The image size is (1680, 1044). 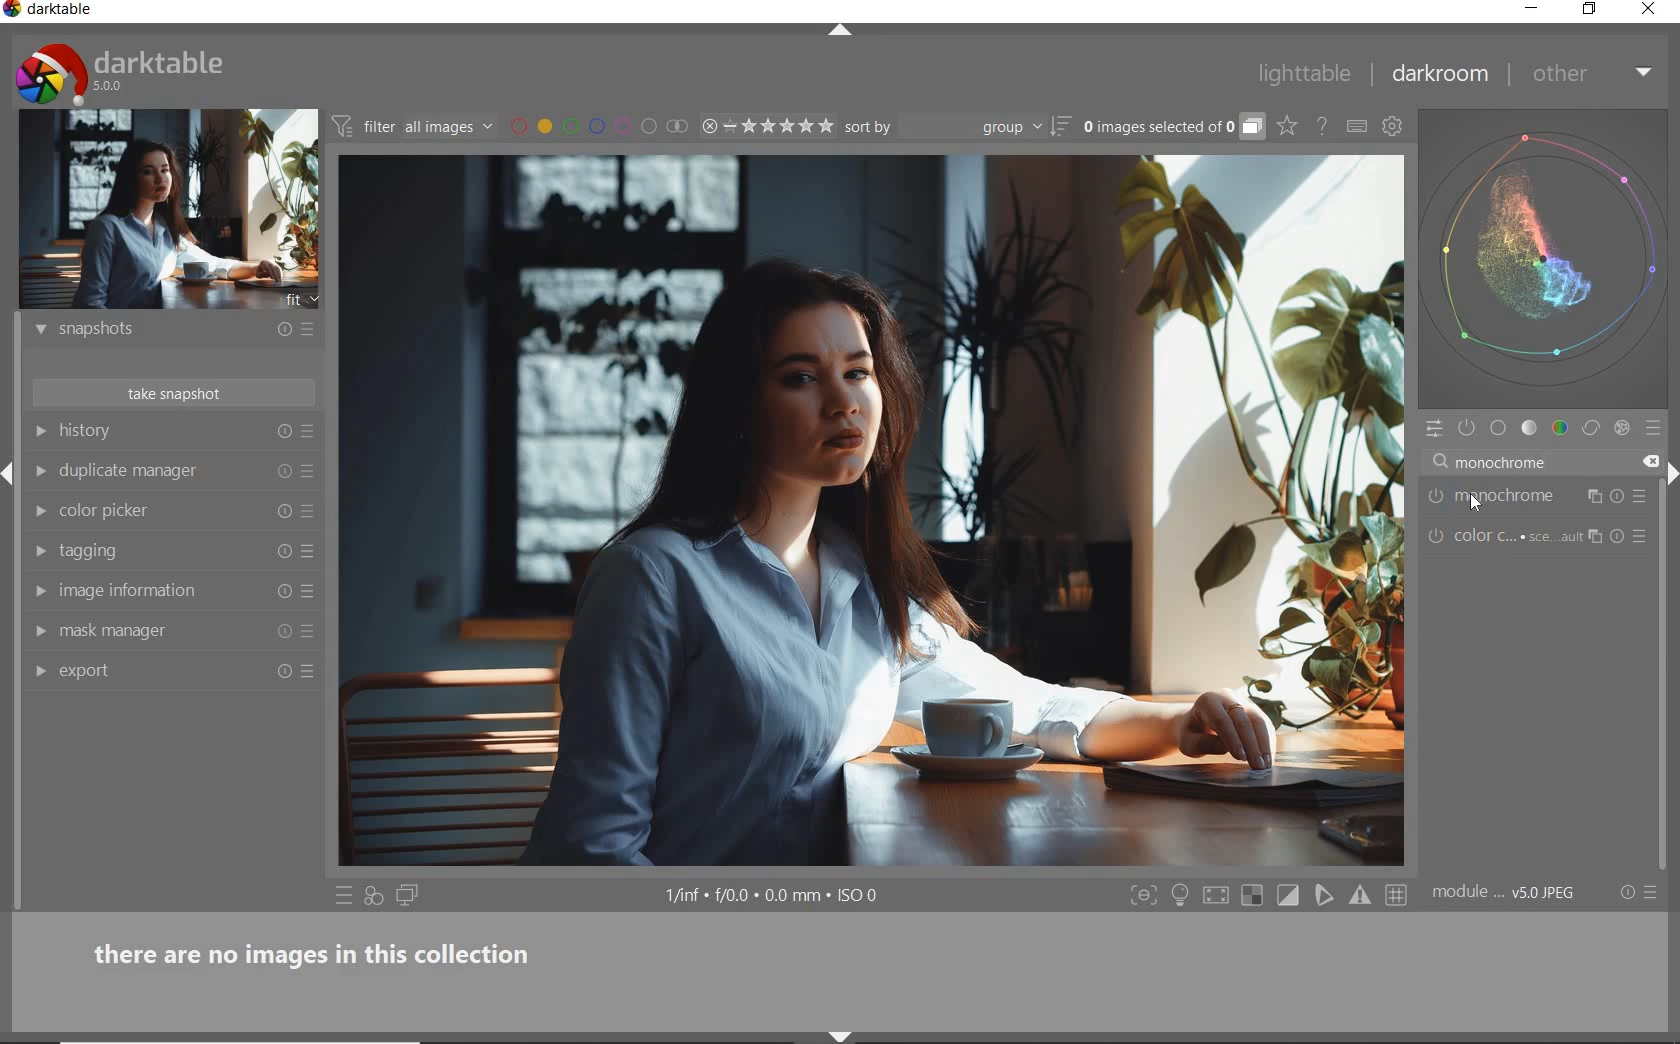 What do you see at coordinates (282, 592) in the screenshot?
I see `reset` at bounding box center [282, 592].